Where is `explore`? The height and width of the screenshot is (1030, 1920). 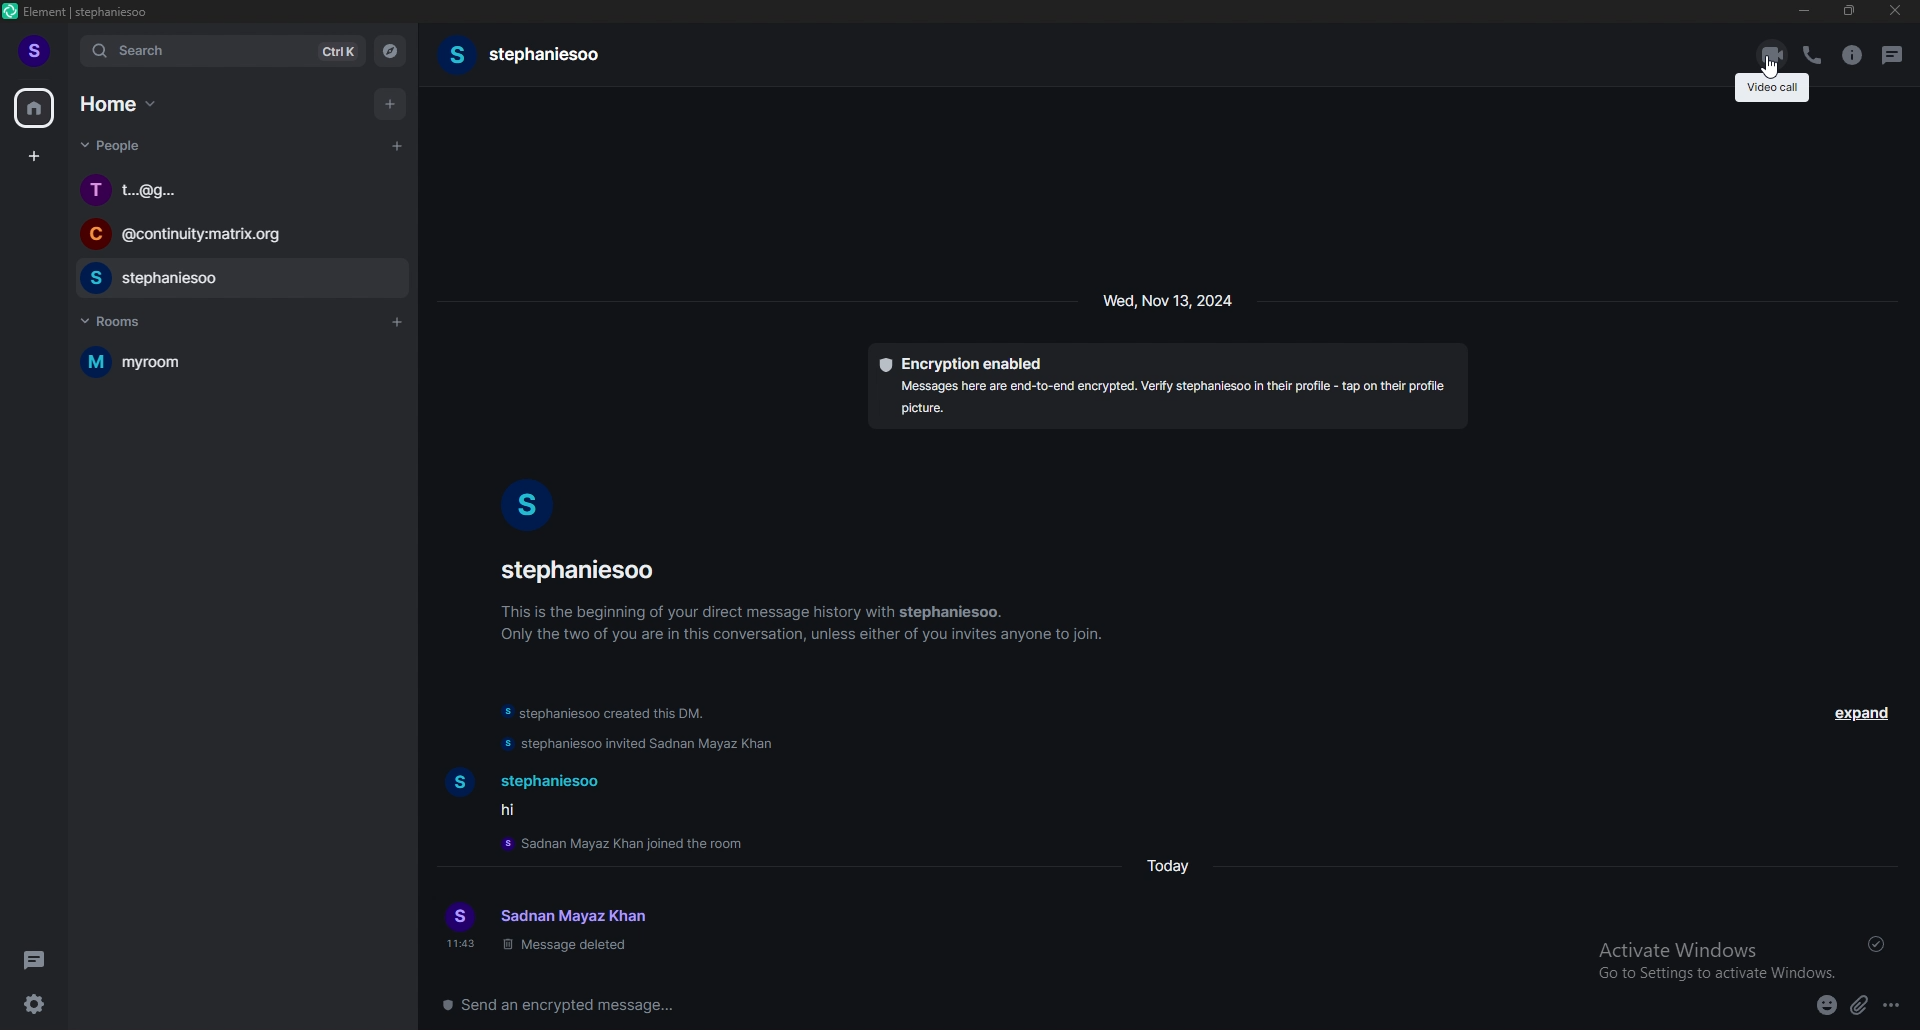
explore is located at coordinates (390, 51).